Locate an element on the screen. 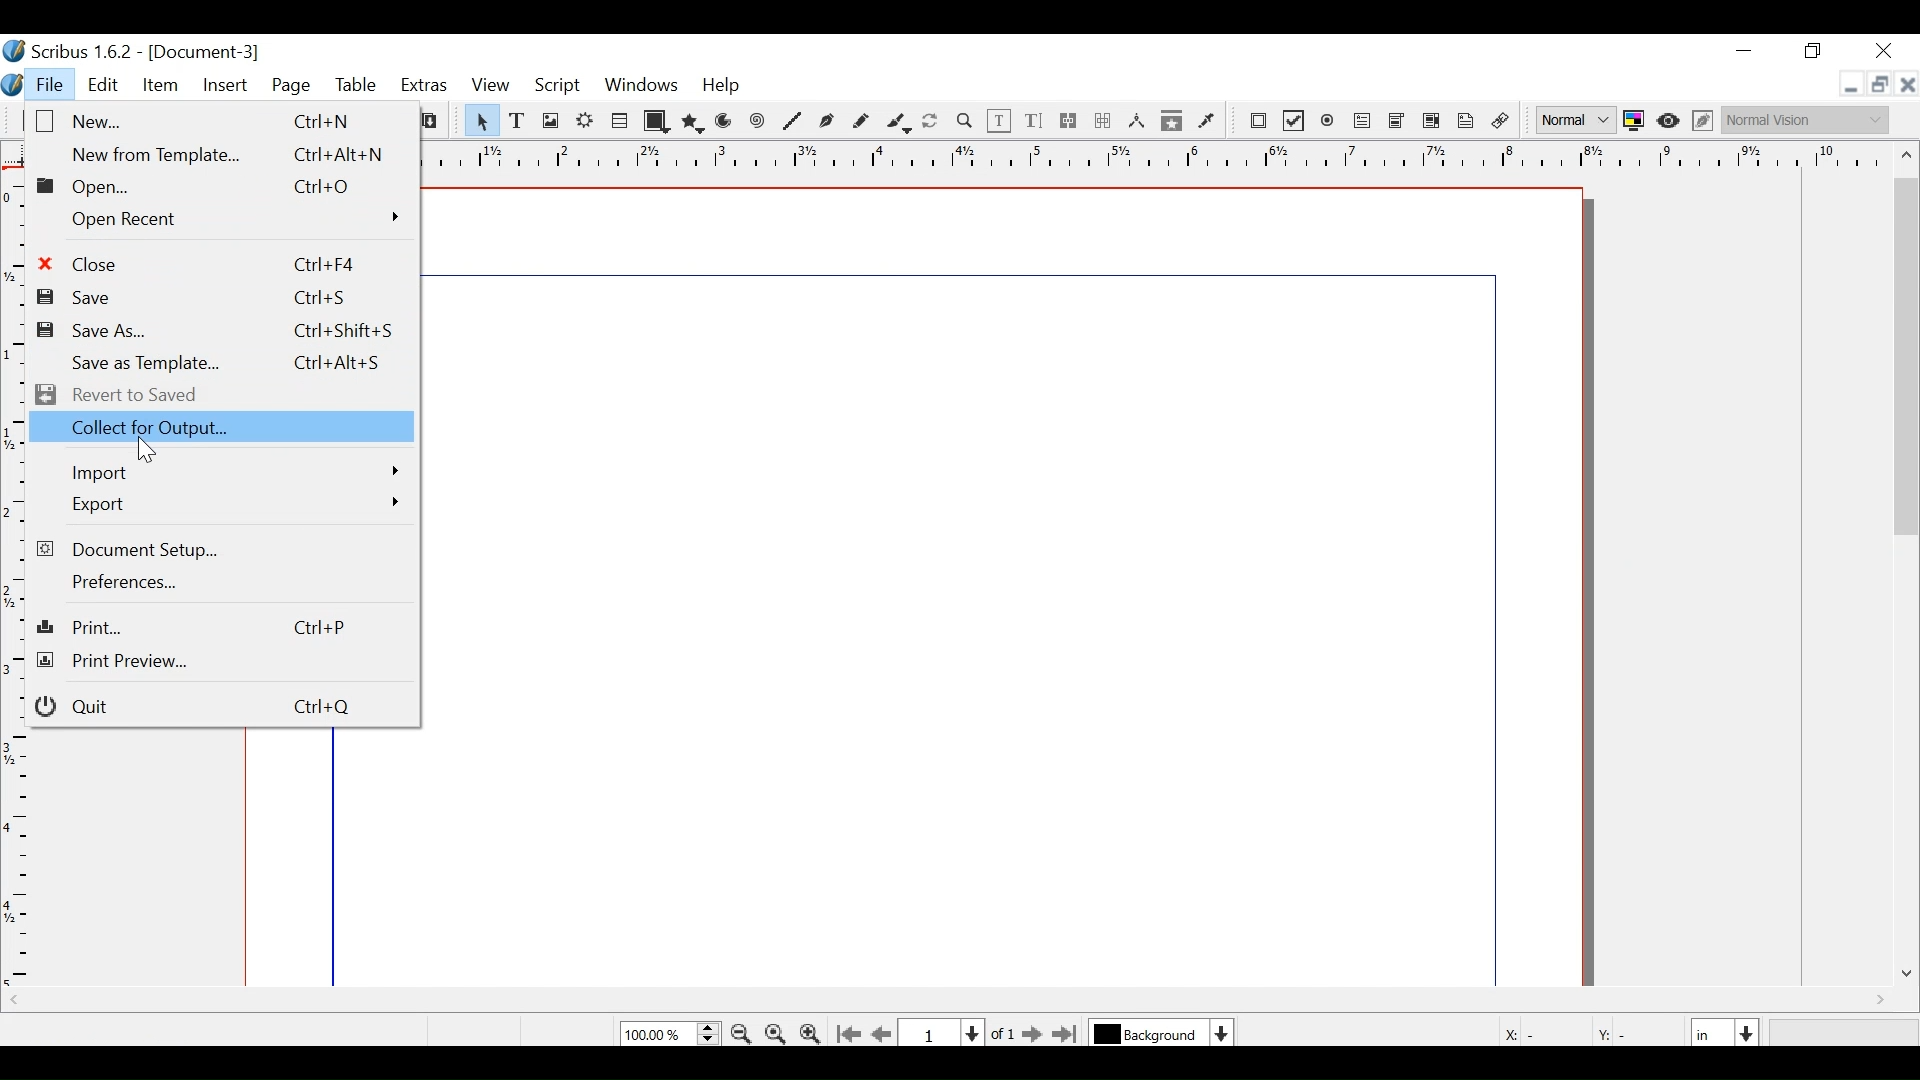 The width and height of the screenshot is (1920, 1080). PDF Check Box is located at coordinates (1293, 121).